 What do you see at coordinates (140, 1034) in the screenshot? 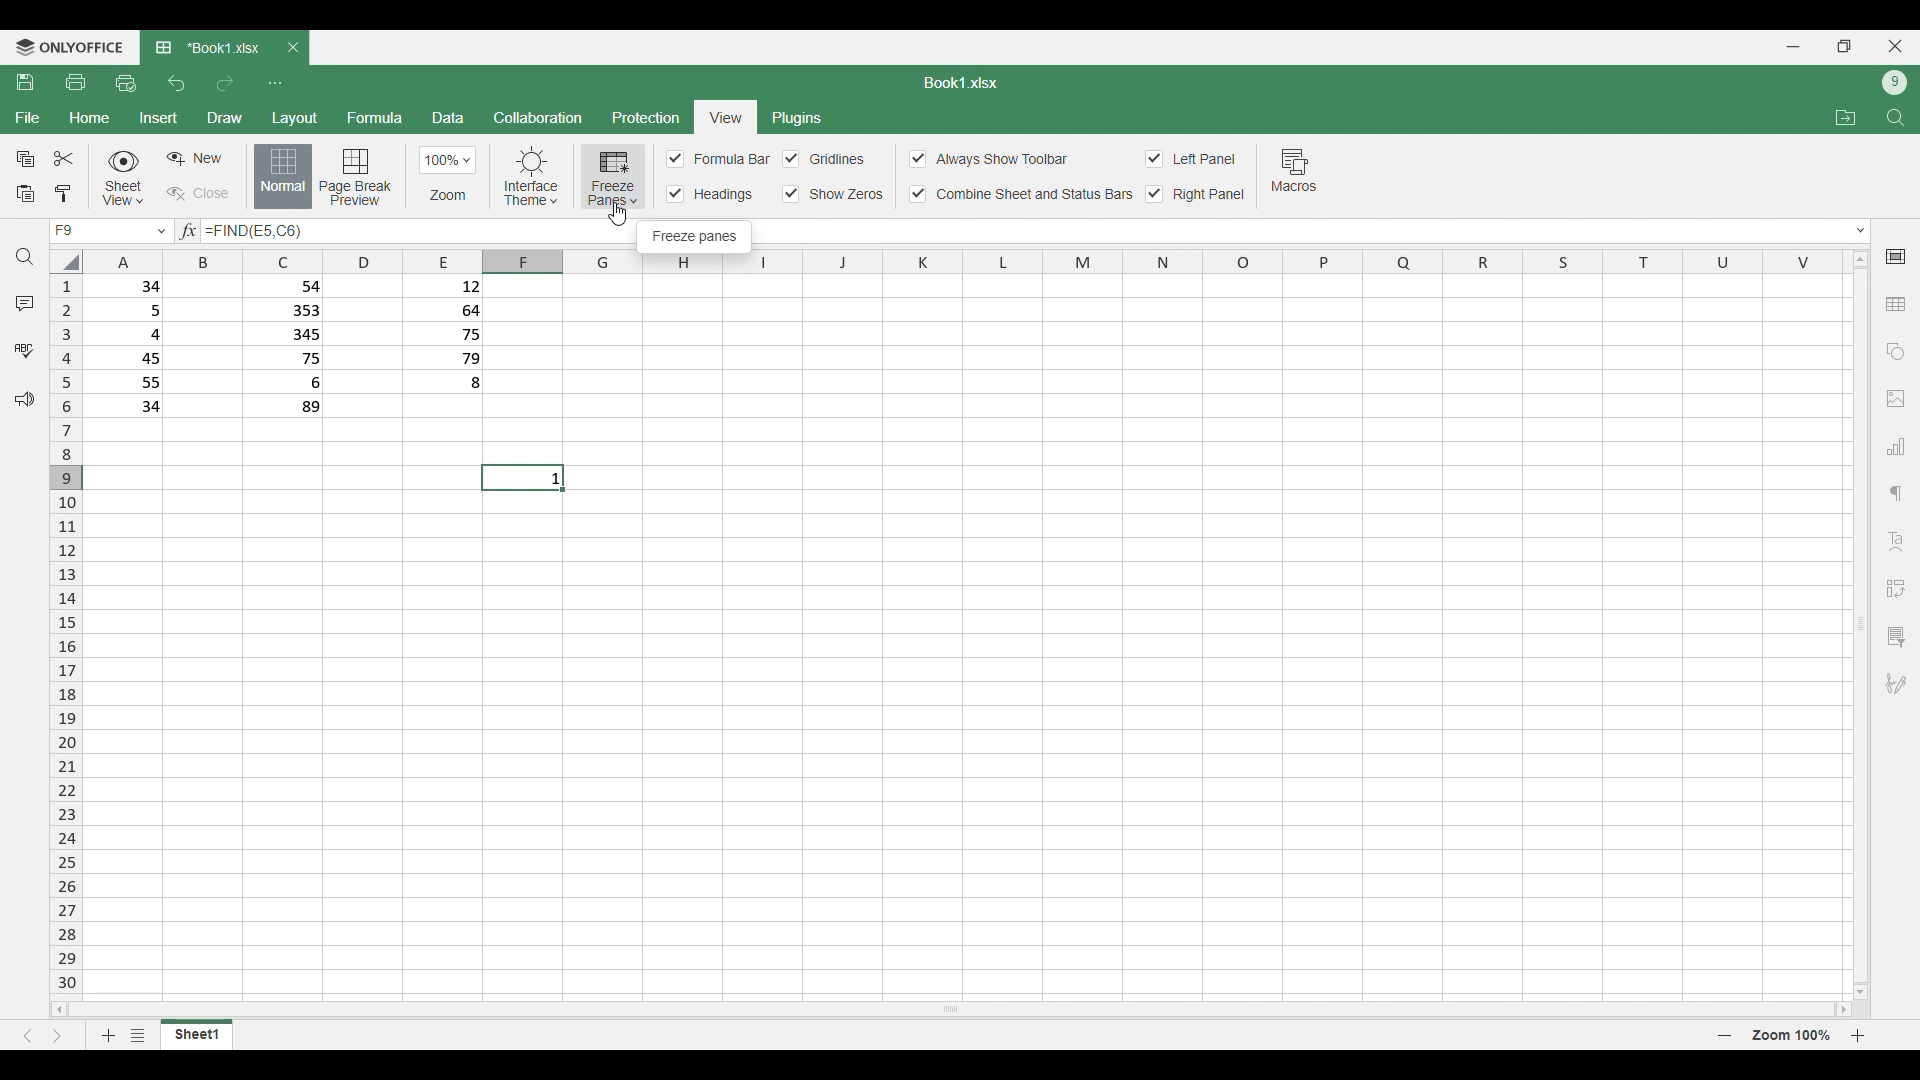
I see `List of sheets` at bounding box center [140, 1034].